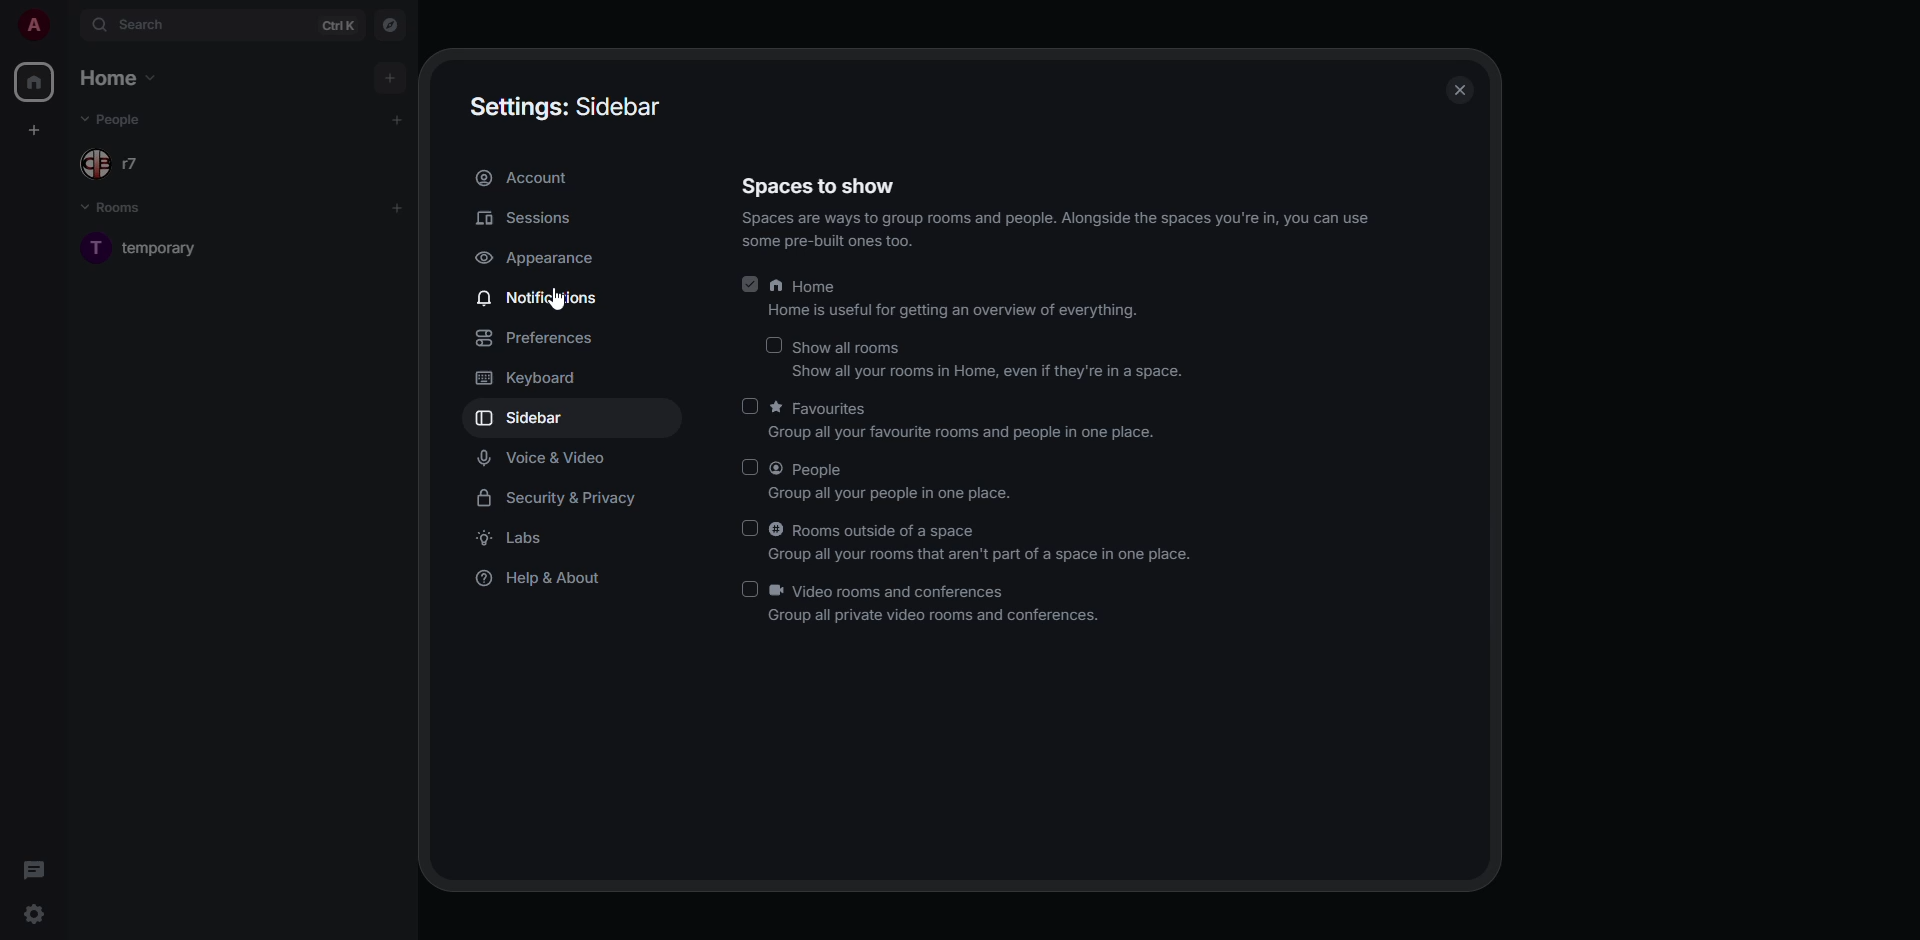  Describe the element at coordinates (391, 27) in the screenshot. I see `navigator` at that location.